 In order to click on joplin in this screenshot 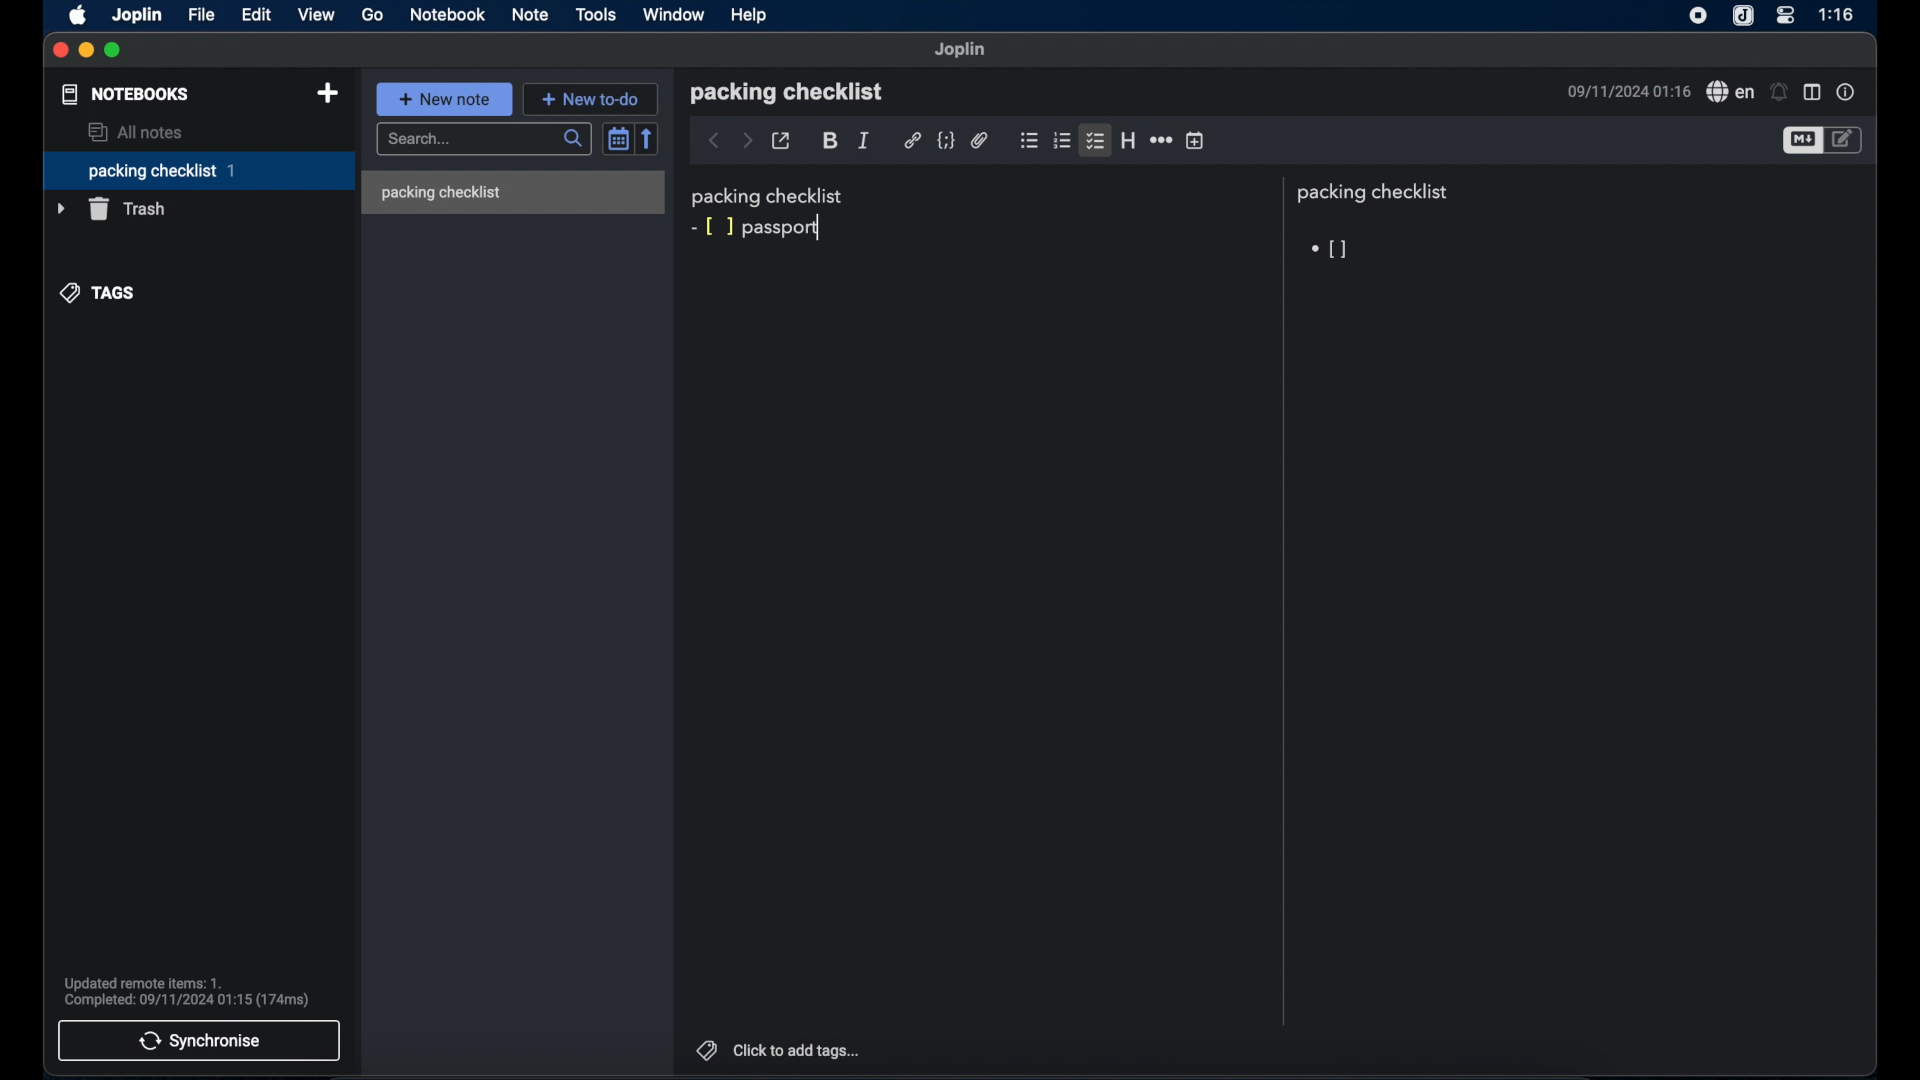, I will do `click(962, 50)`.